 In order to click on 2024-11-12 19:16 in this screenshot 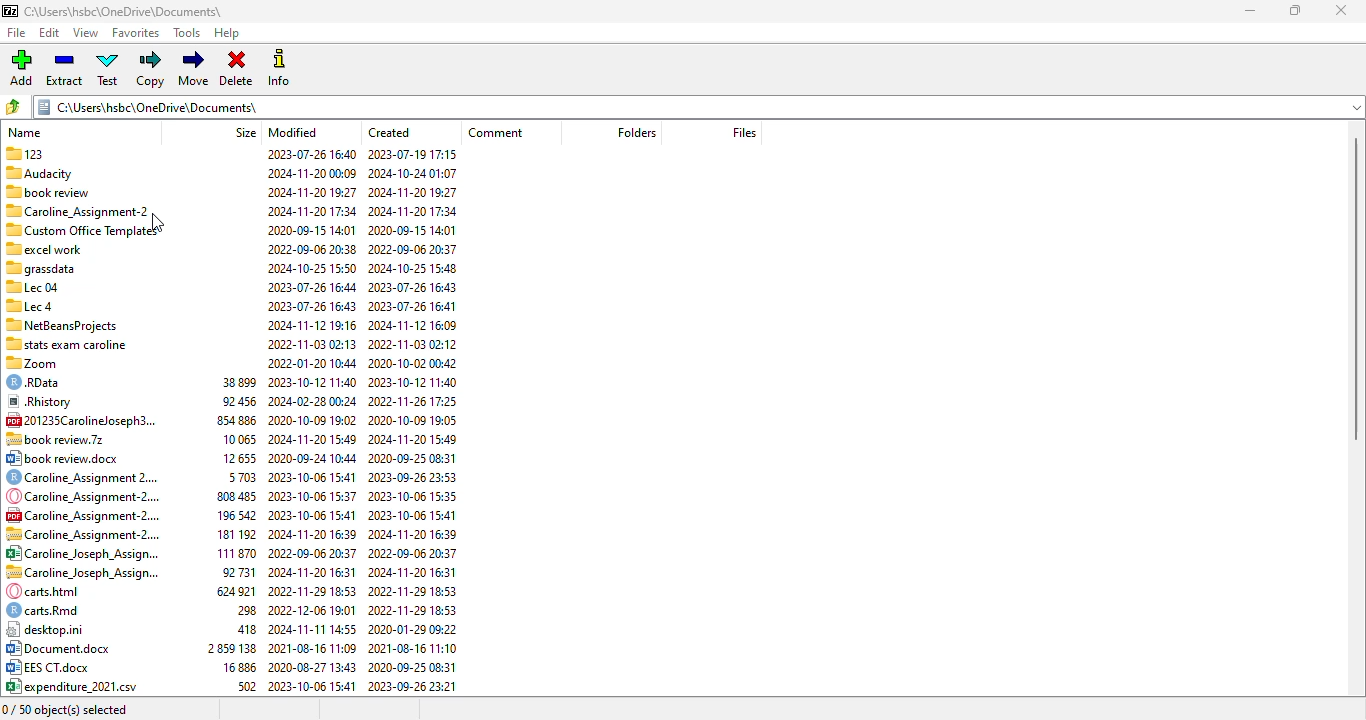, I will do `click(311, 325)`.